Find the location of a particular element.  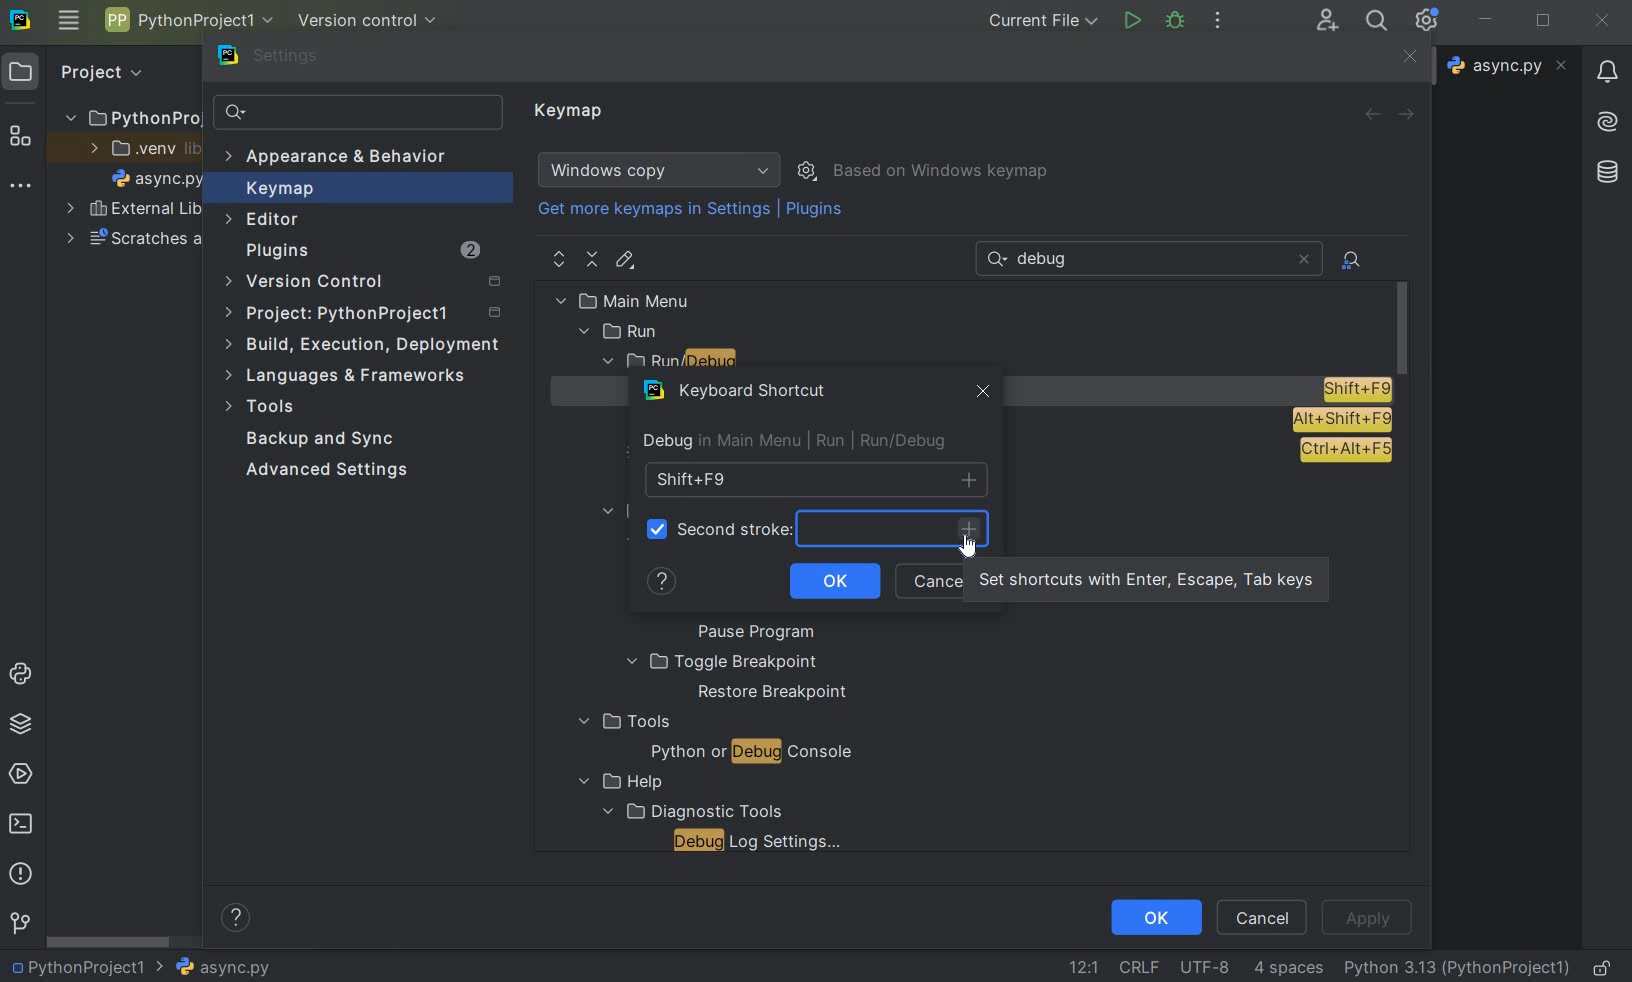

current file is located at coordinates (1045, 20).